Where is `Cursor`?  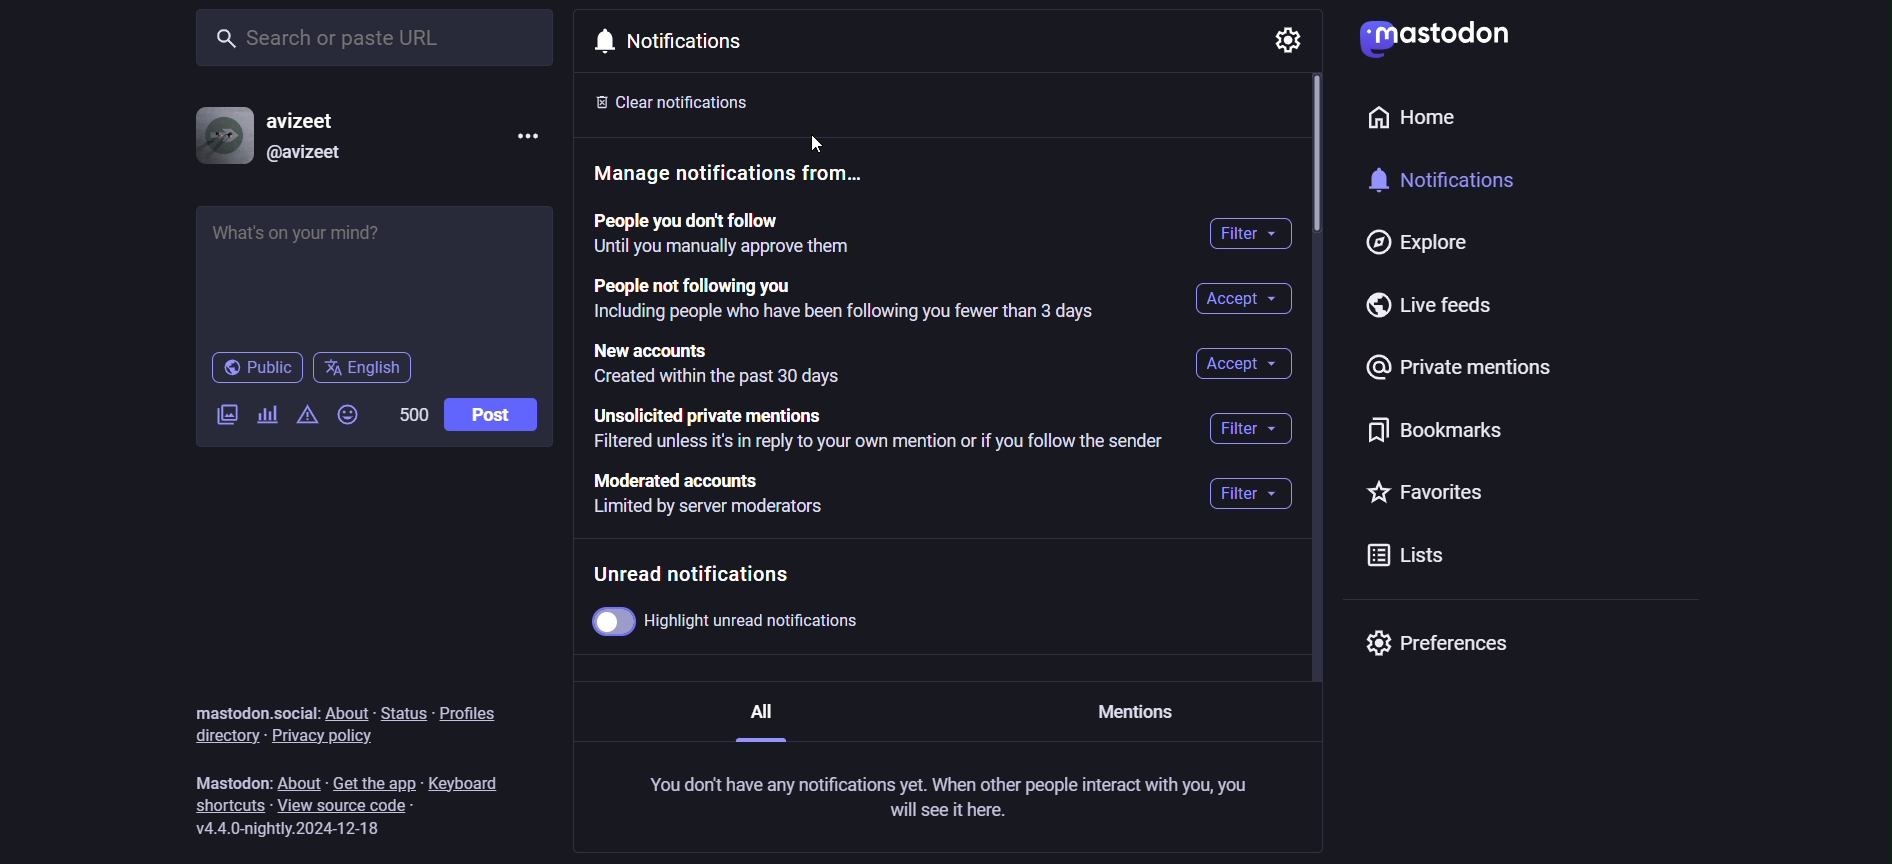
Cursor is located at coordinates (832, 138).